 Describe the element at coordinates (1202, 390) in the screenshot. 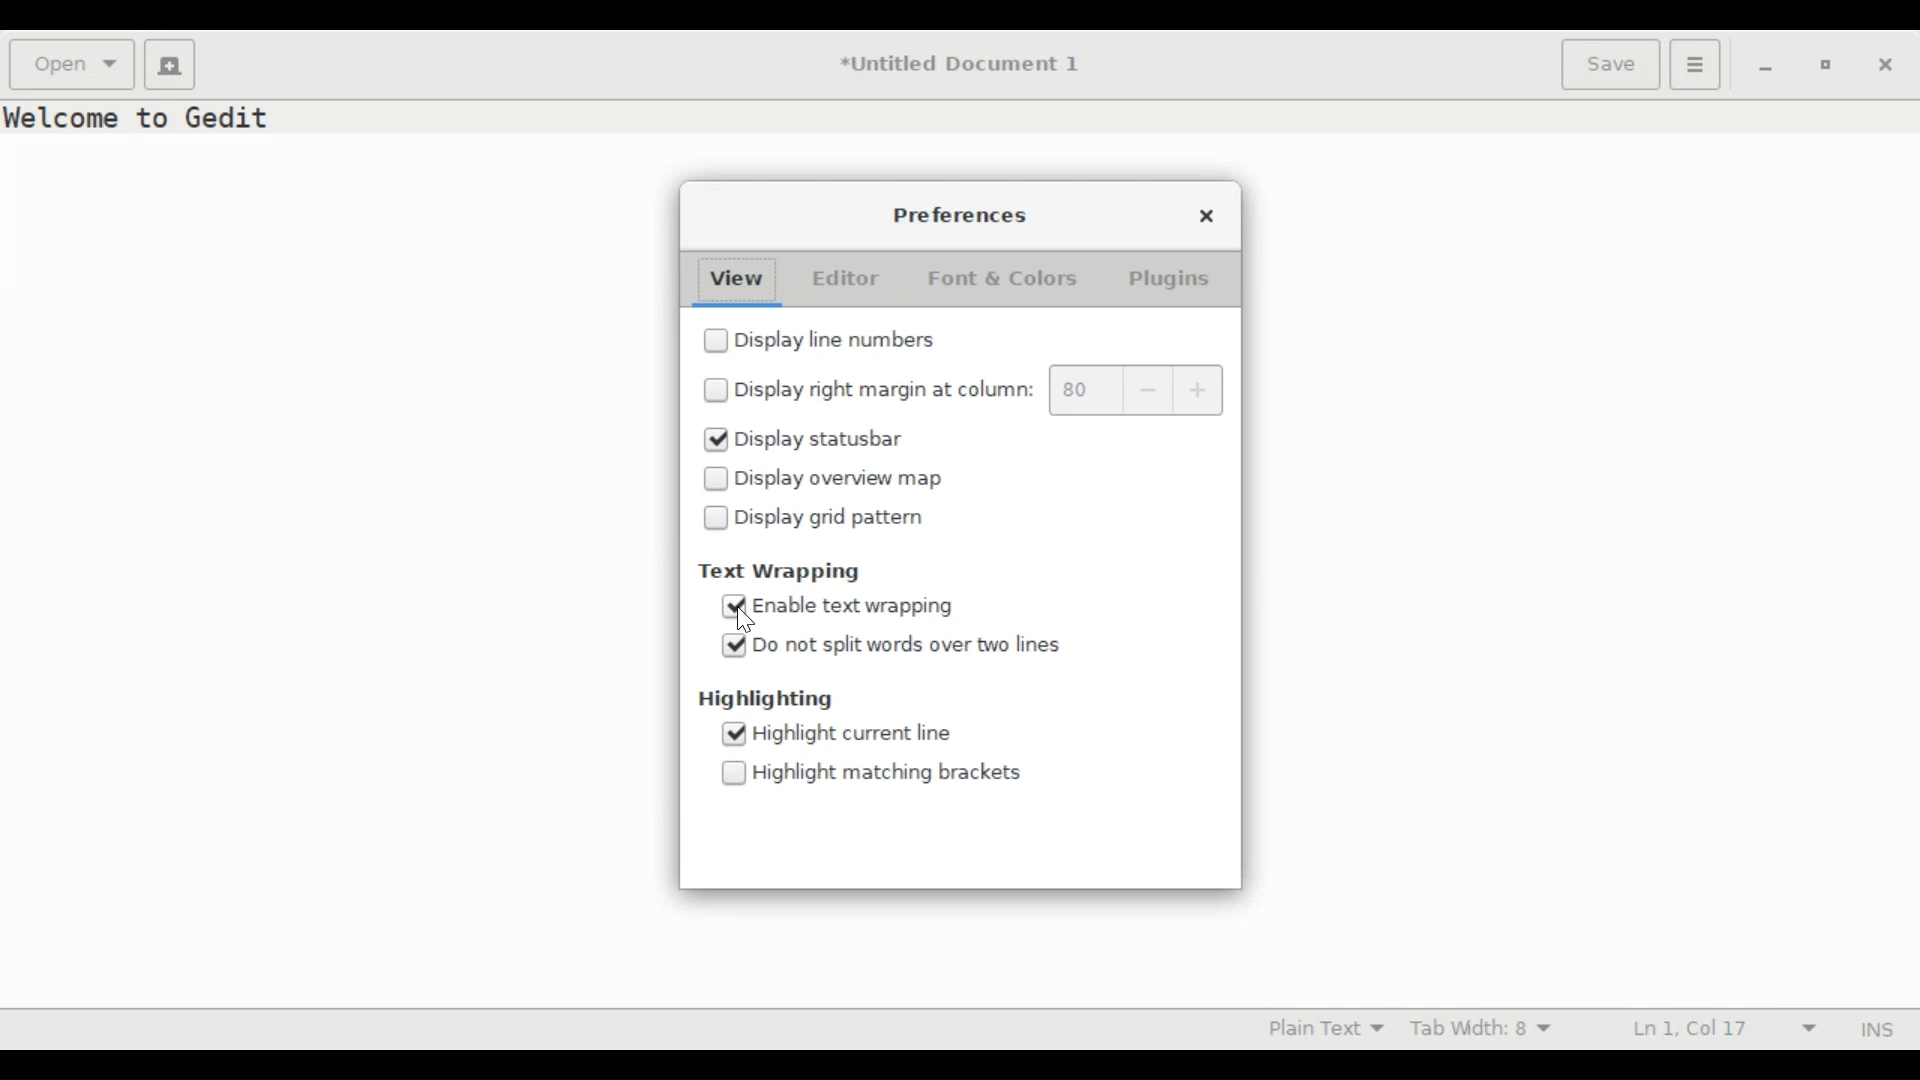

I see `increase` at that location.